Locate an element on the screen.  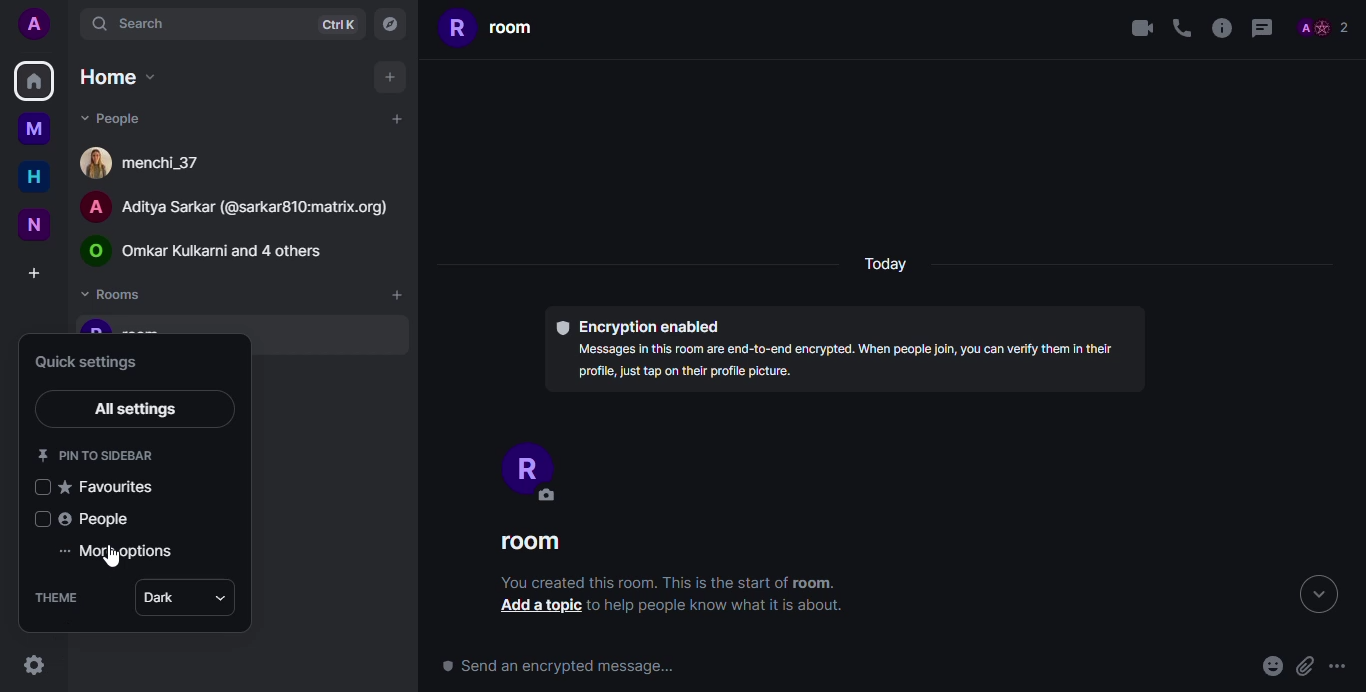
home is located at coordinates (33, 177).